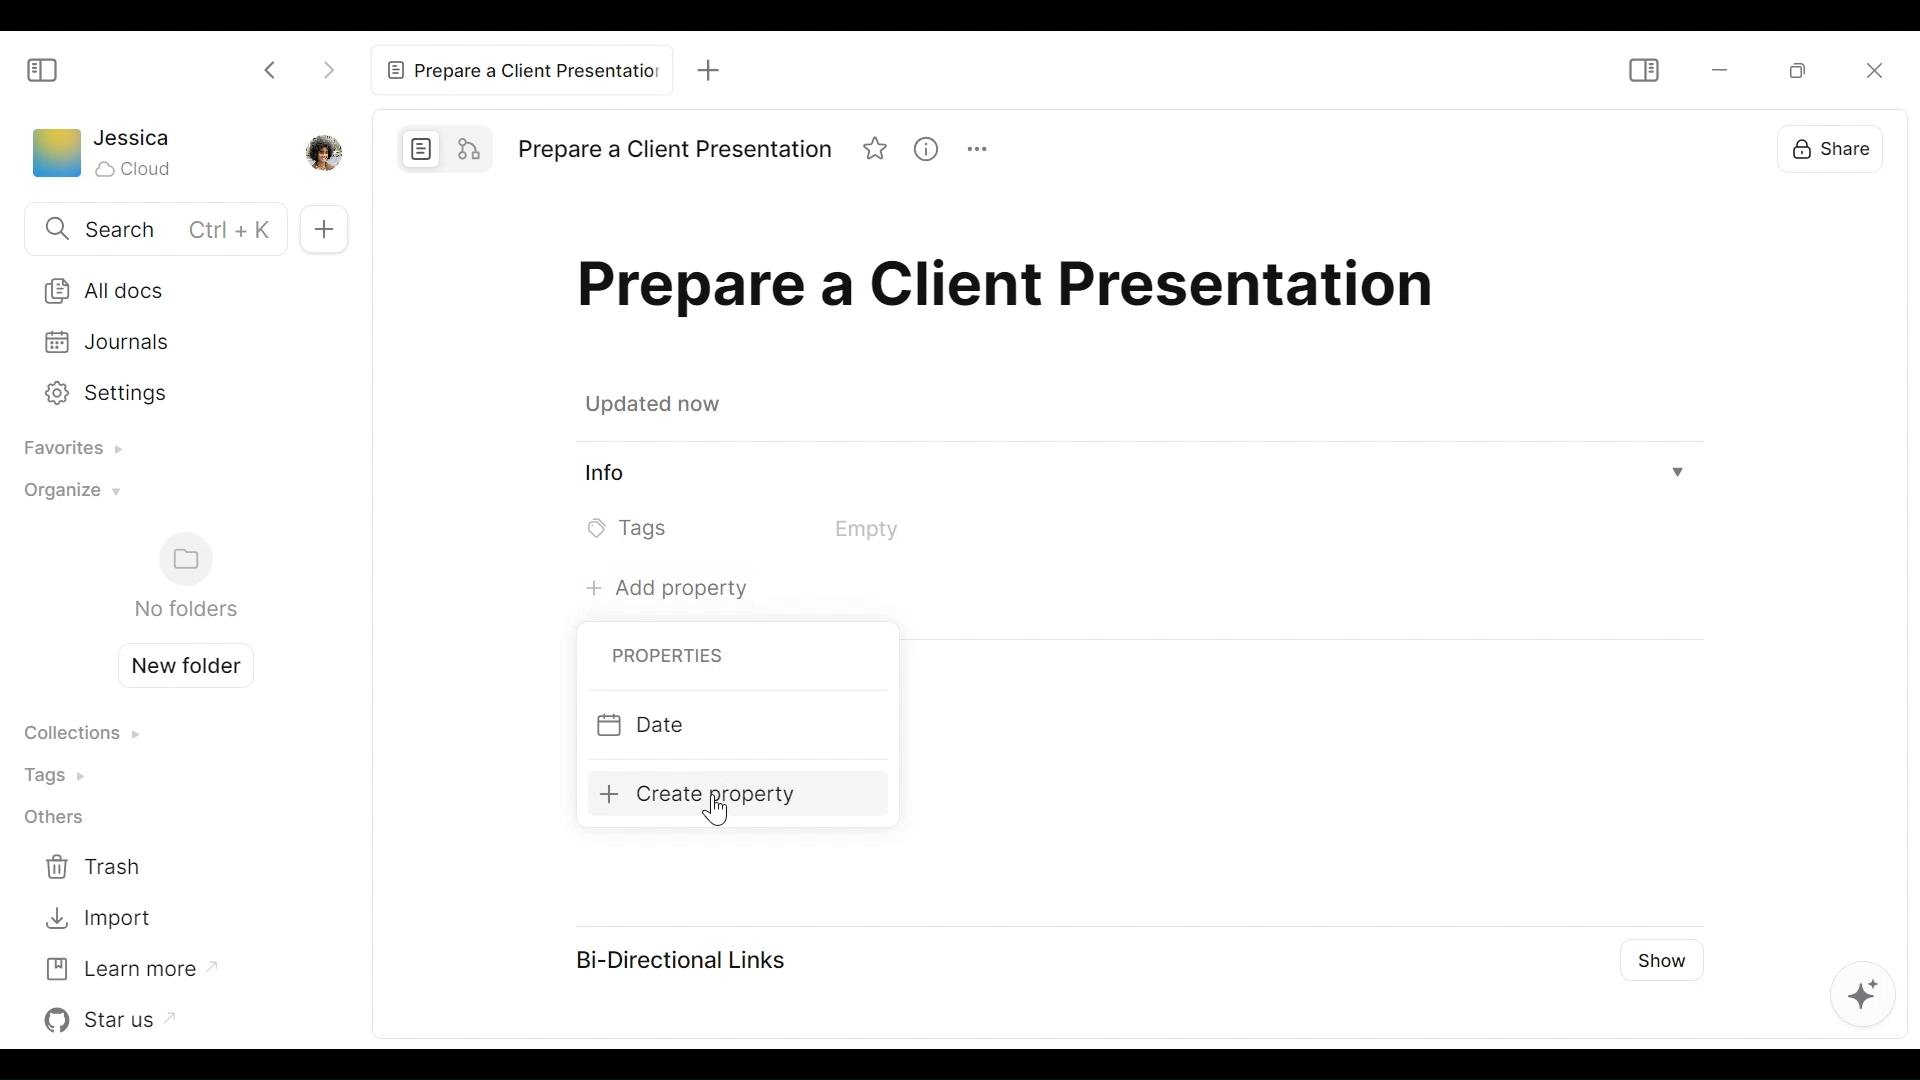 The width and height of the screenshot is (1920, 1080). What do you see at coordinates (67, 496) in the screenshot?
I see `Organize` at bounding box center [67, 496].